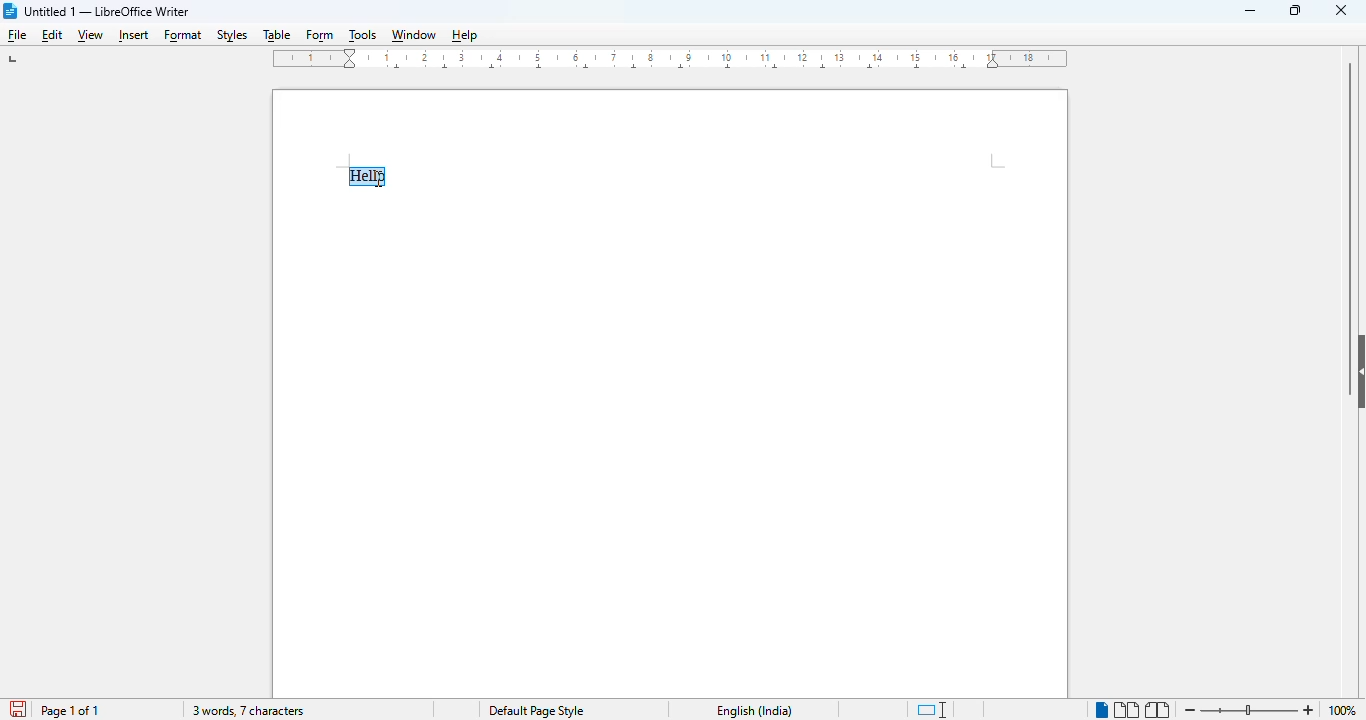  Describe the element at coordinates (1158, 710) in the screenshot. I see `book view` at that location.